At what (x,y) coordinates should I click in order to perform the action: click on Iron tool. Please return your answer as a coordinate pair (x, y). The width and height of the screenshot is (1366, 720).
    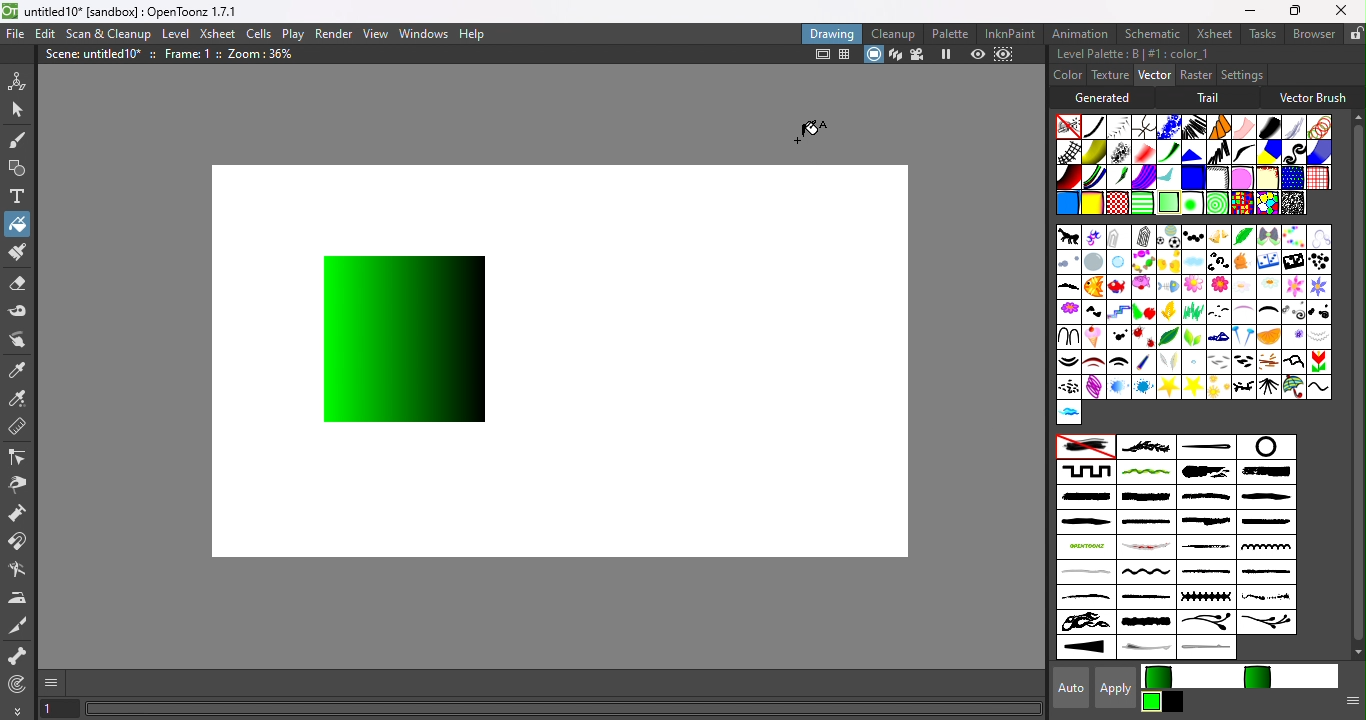
    Looking at the image, I should click on (19, 598).